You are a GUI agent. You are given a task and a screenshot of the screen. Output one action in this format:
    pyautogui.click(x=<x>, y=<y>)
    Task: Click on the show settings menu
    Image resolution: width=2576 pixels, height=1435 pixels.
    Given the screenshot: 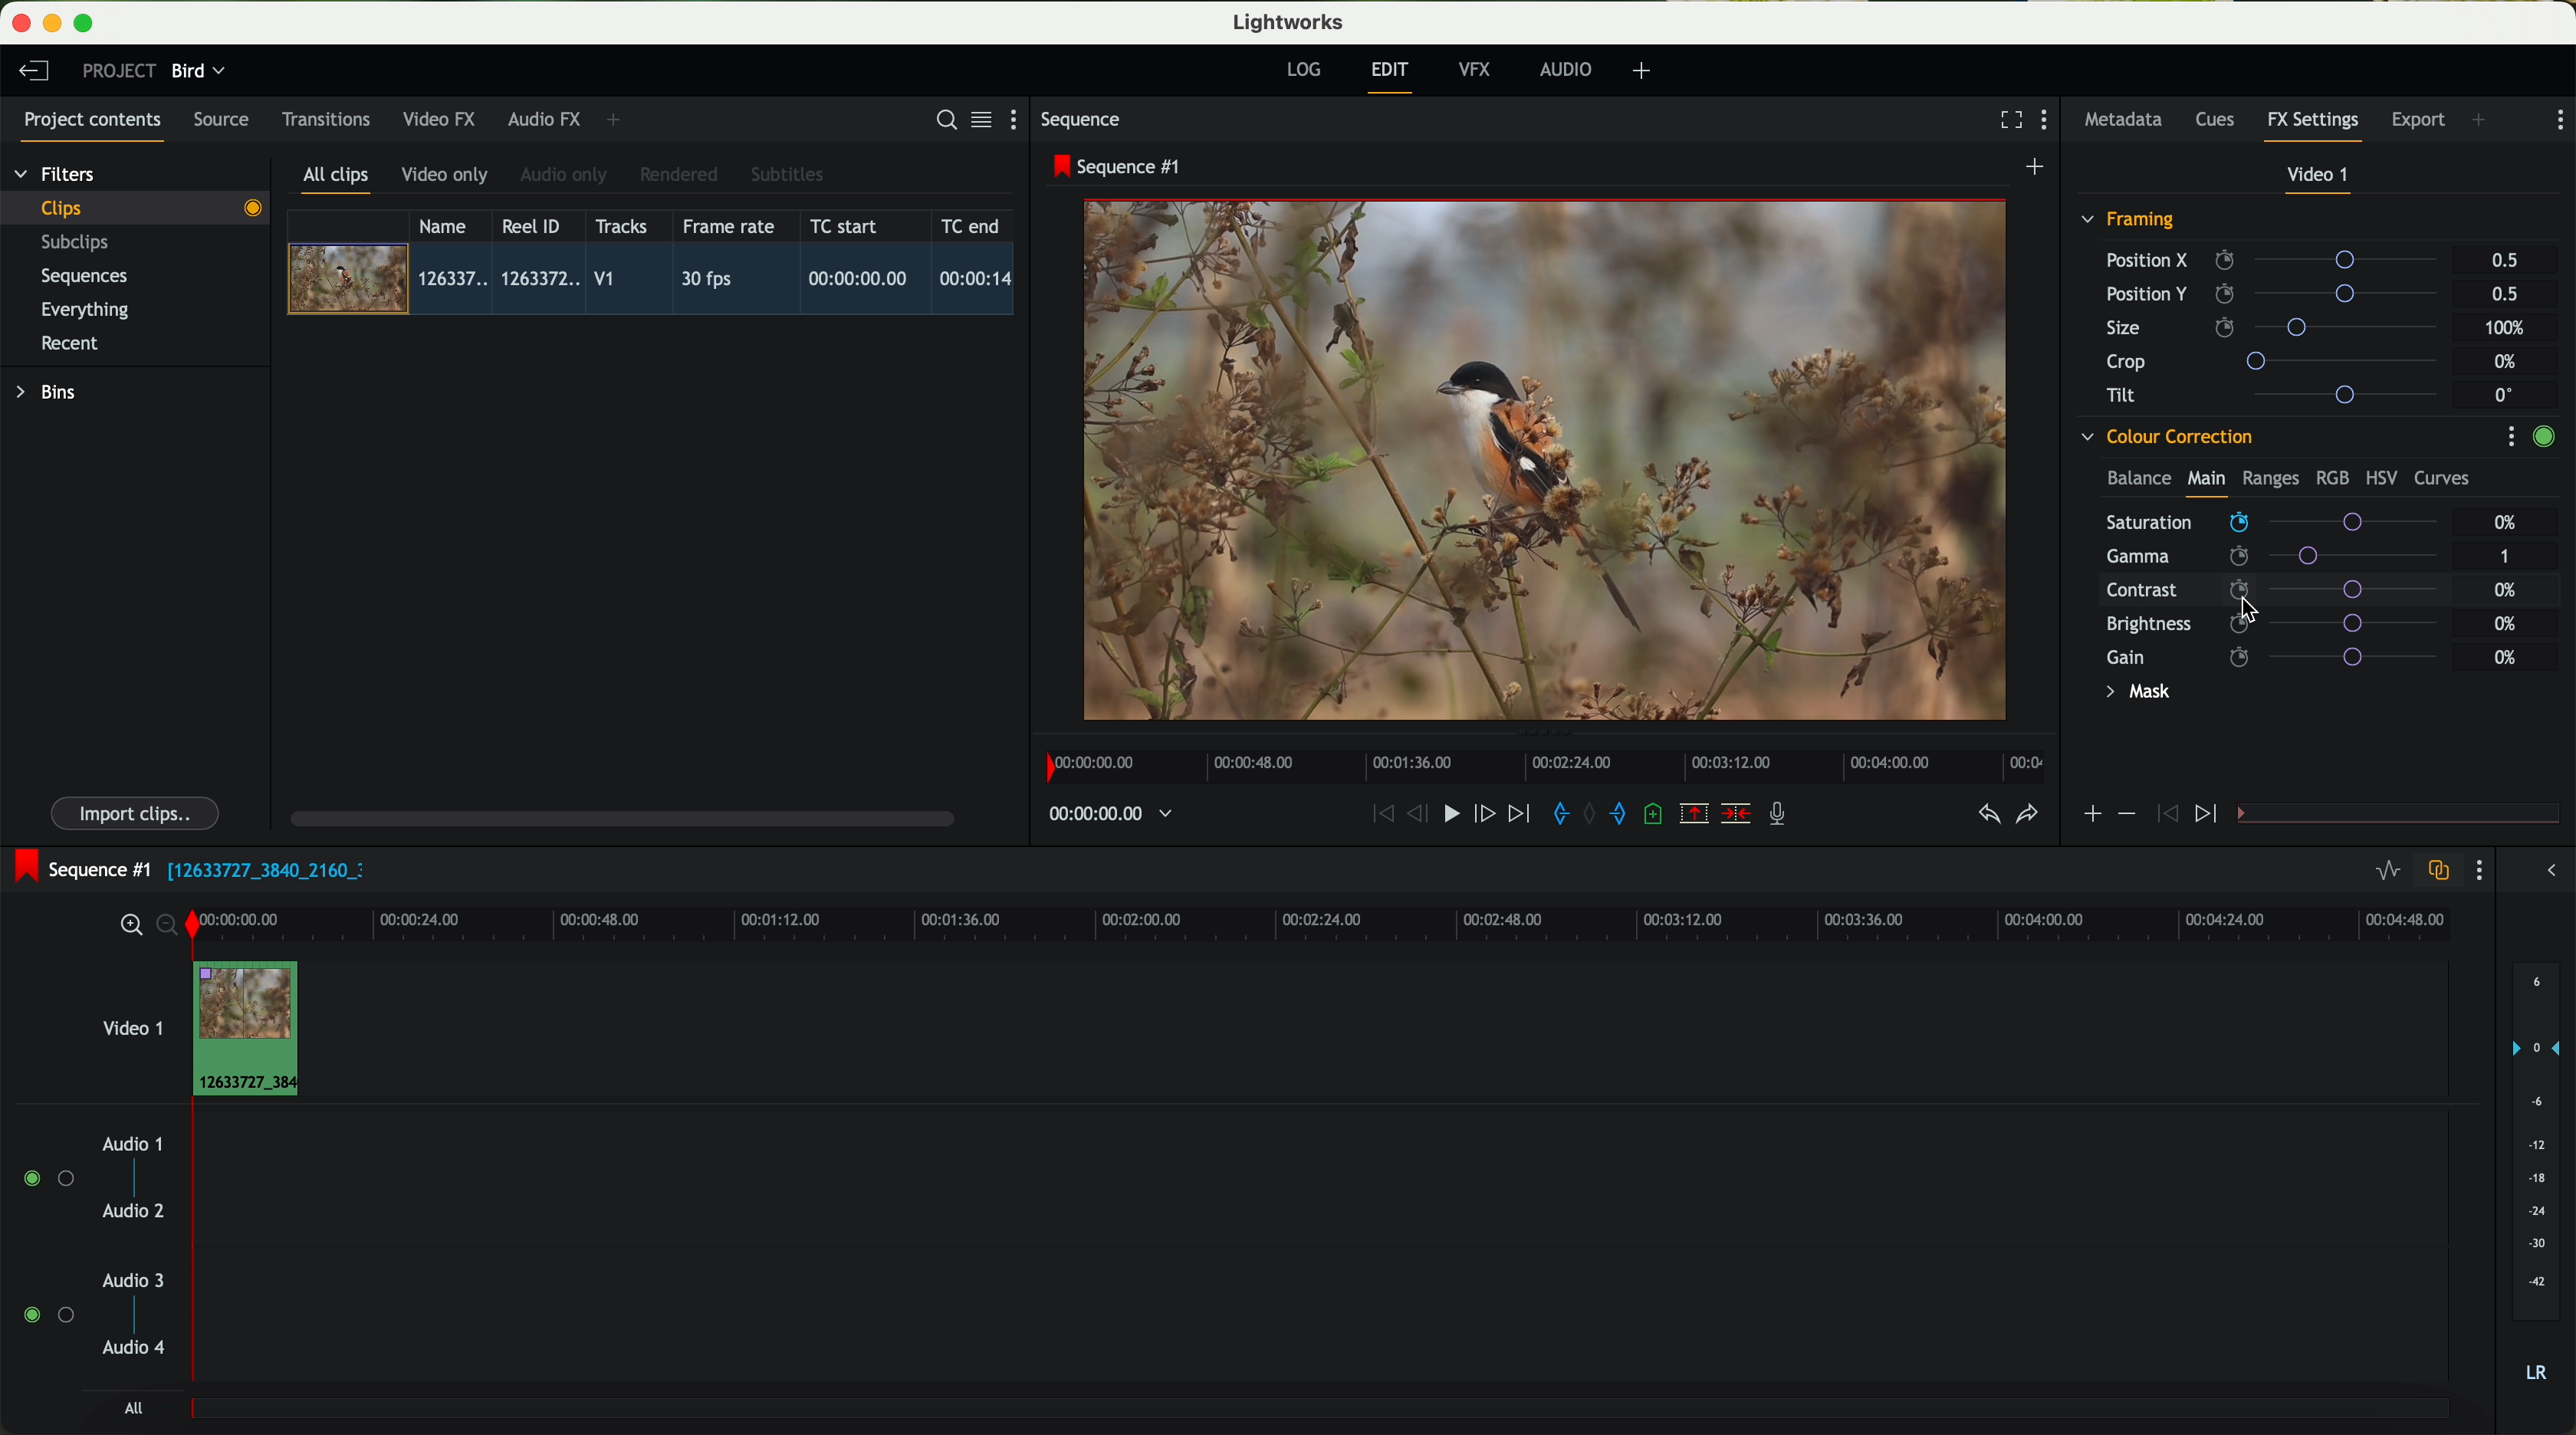 What is the action you would take?
    pyautogui.click(x=2558, y=120)
    